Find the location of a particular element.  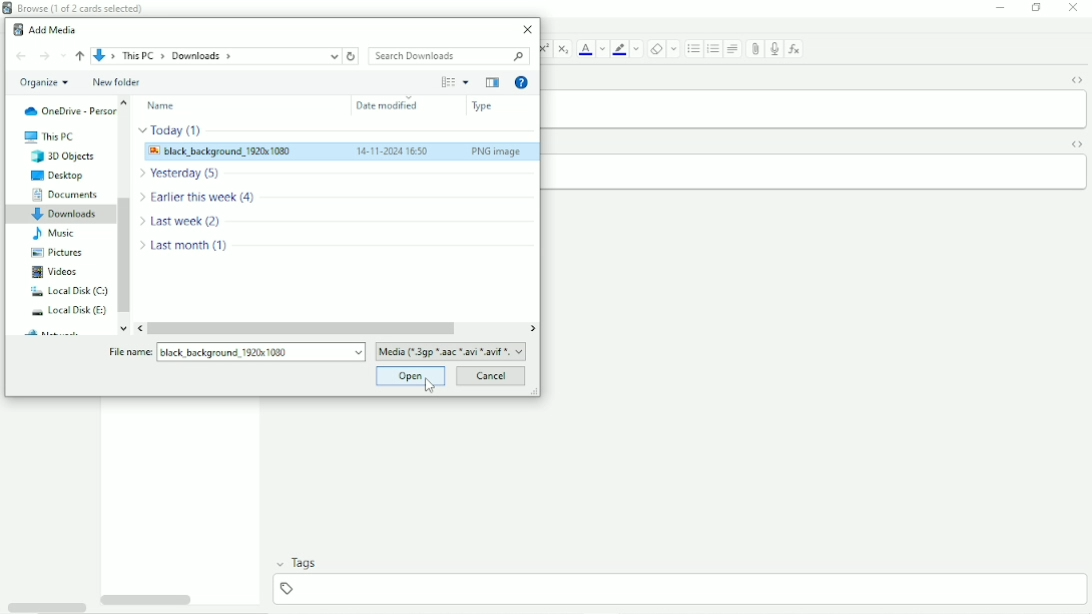

Browse  is located at coordinates (76, 8).